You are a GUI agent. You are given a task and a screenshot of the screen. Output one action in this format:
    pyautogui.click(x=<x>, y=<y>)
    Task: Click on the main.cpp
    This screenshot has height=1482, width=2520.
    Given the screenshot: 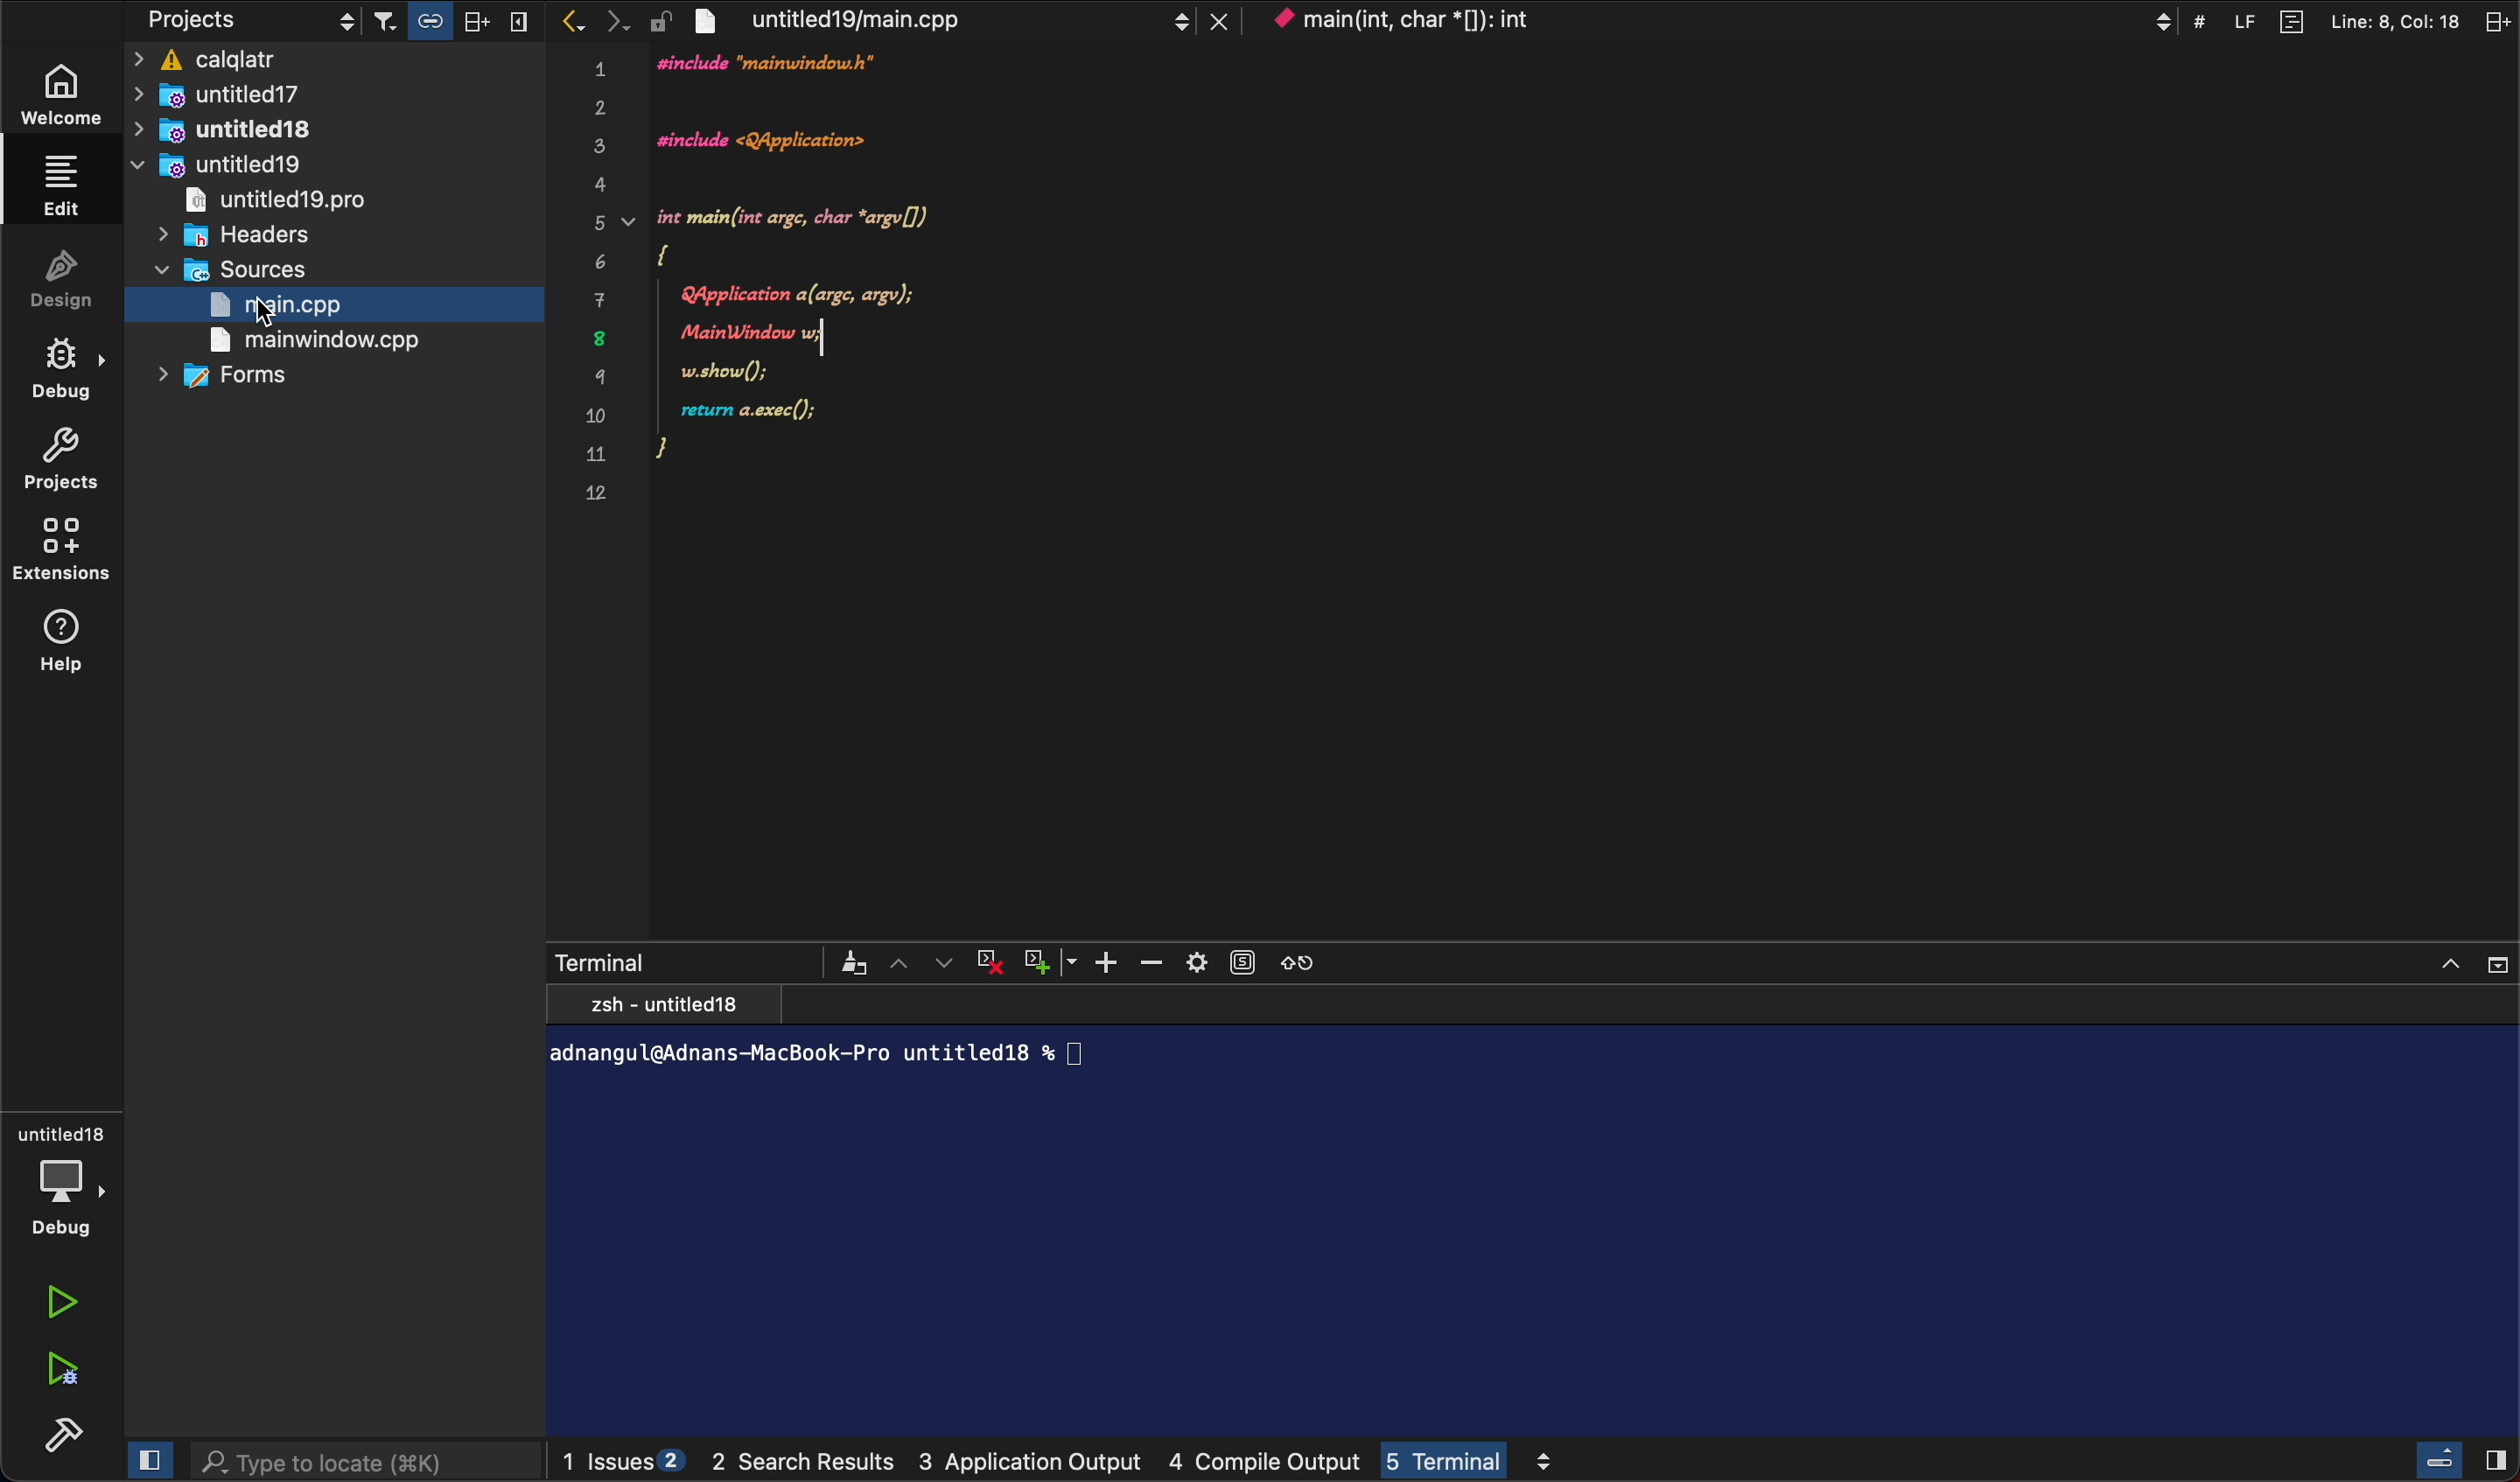 What is the action you would take?
    pyautogui.click(x=316, y=305)
    